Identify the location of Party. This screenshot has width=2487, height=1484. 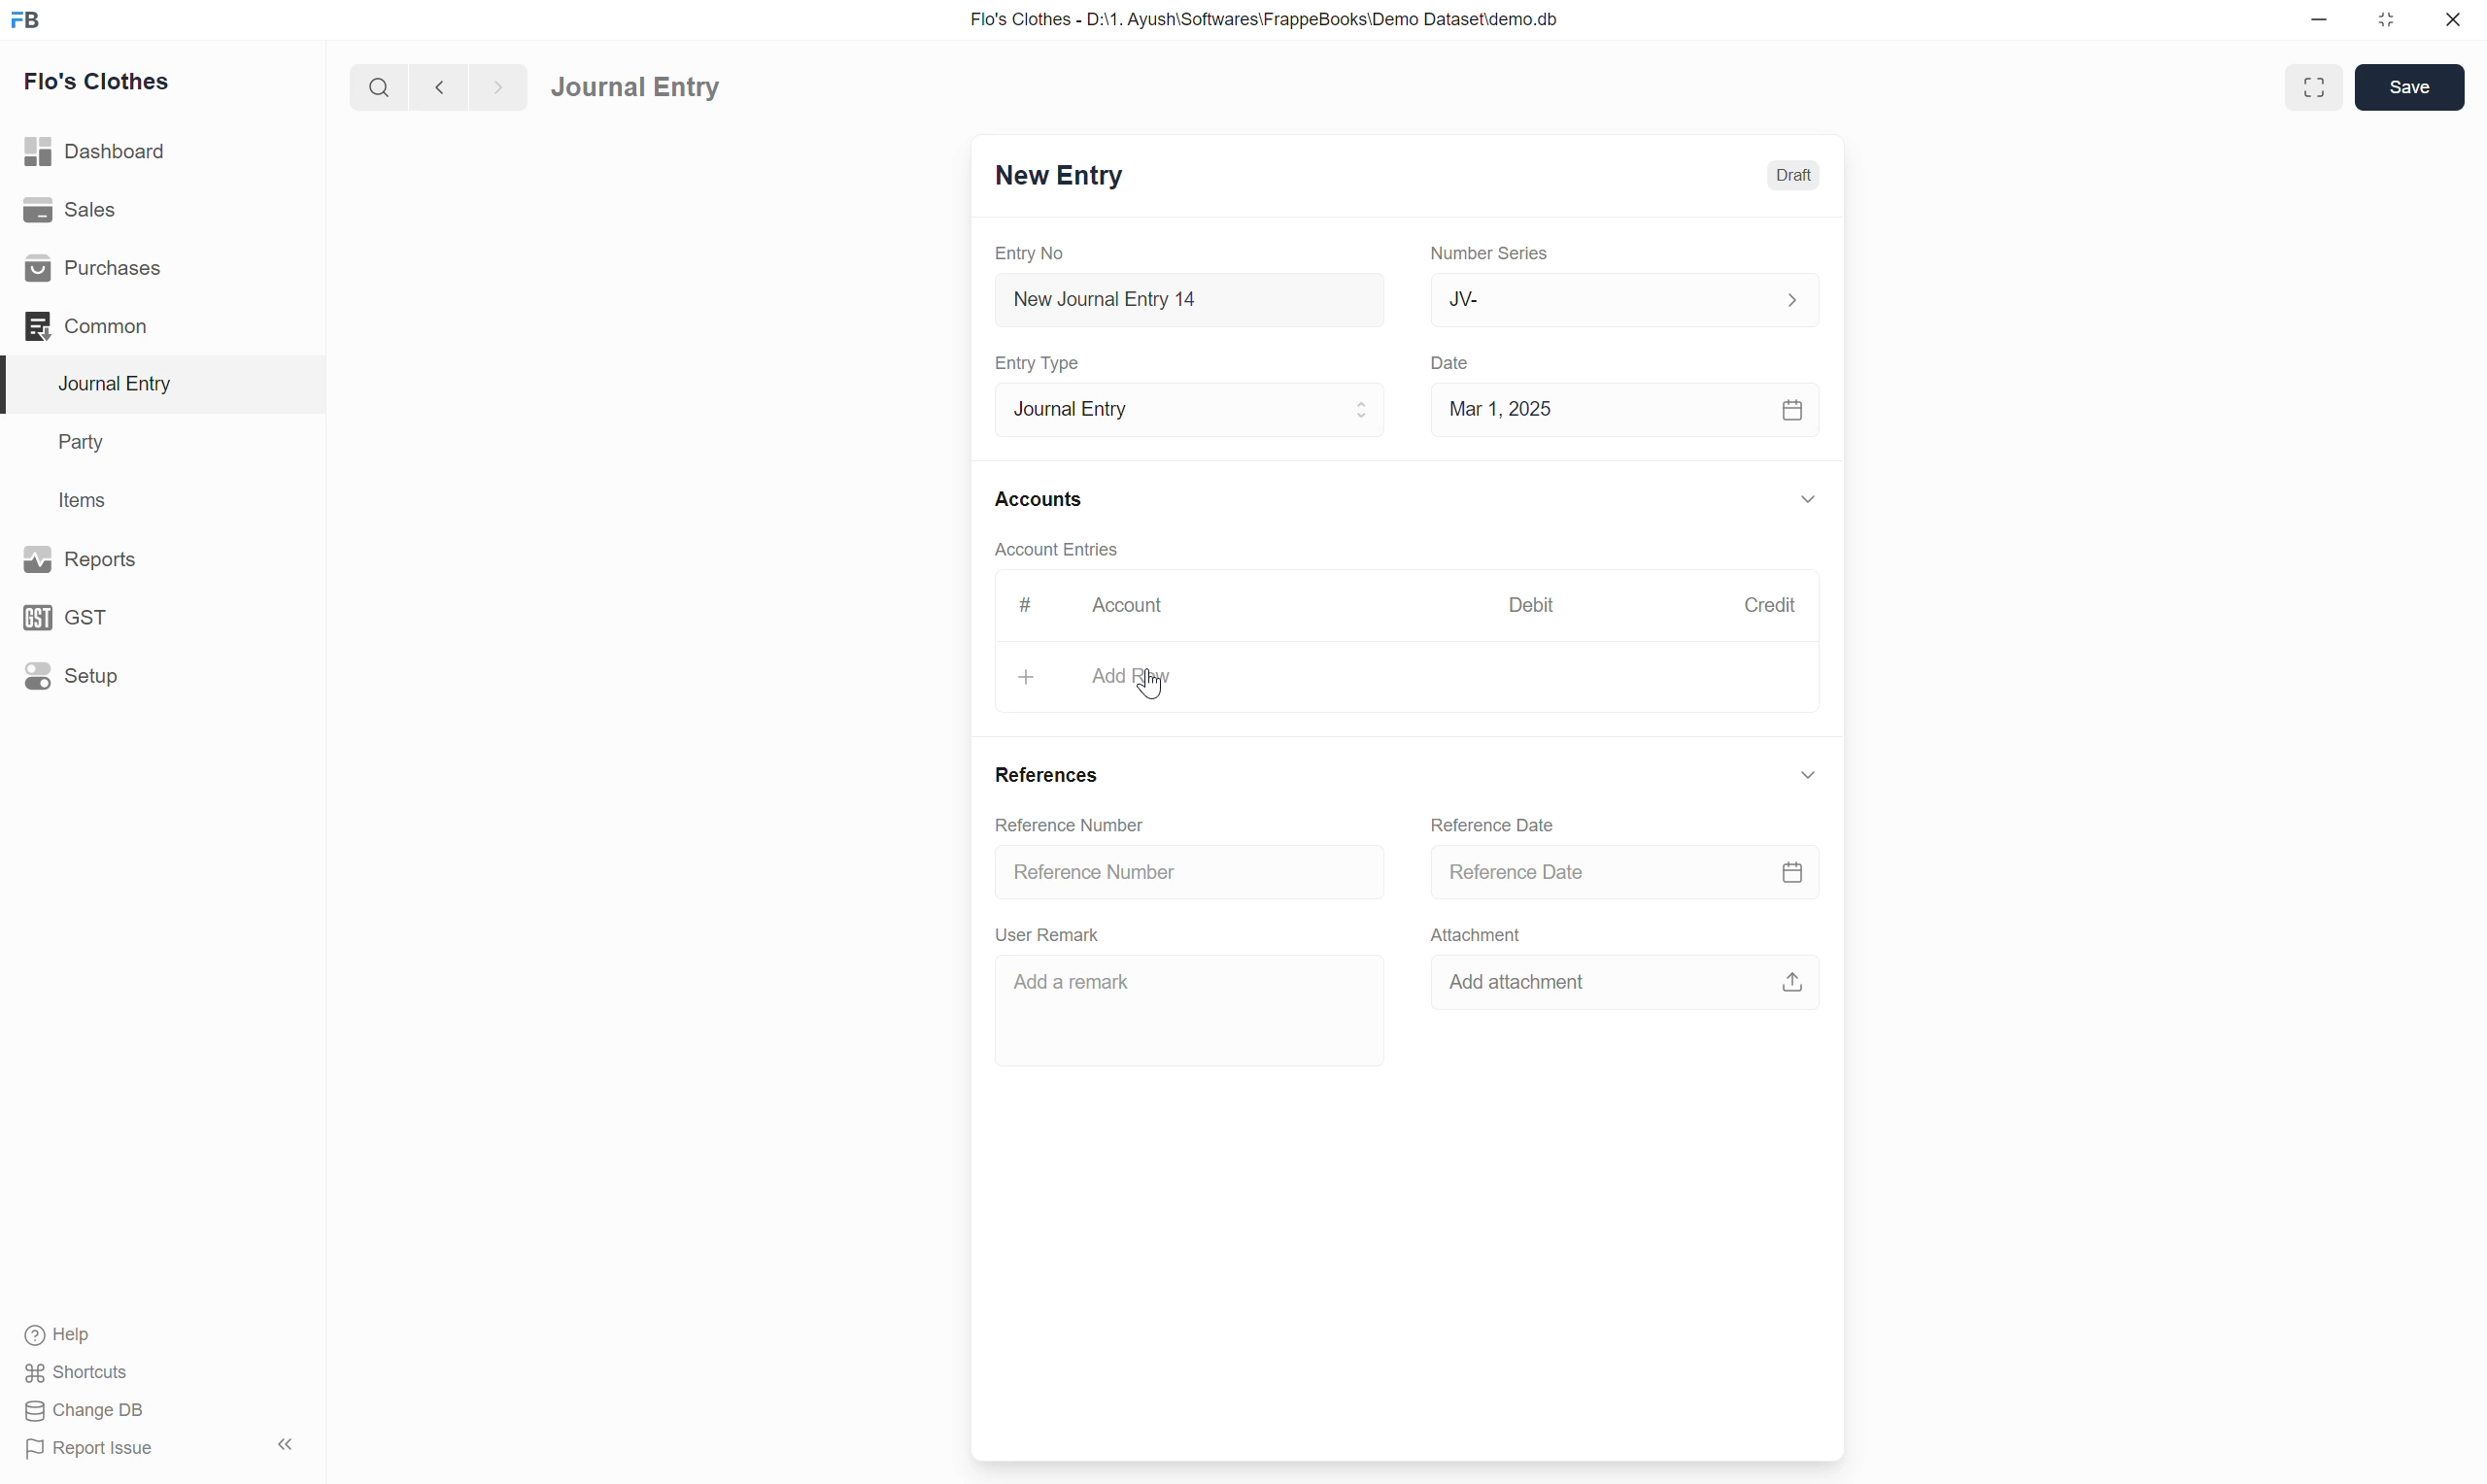
(87, 444).